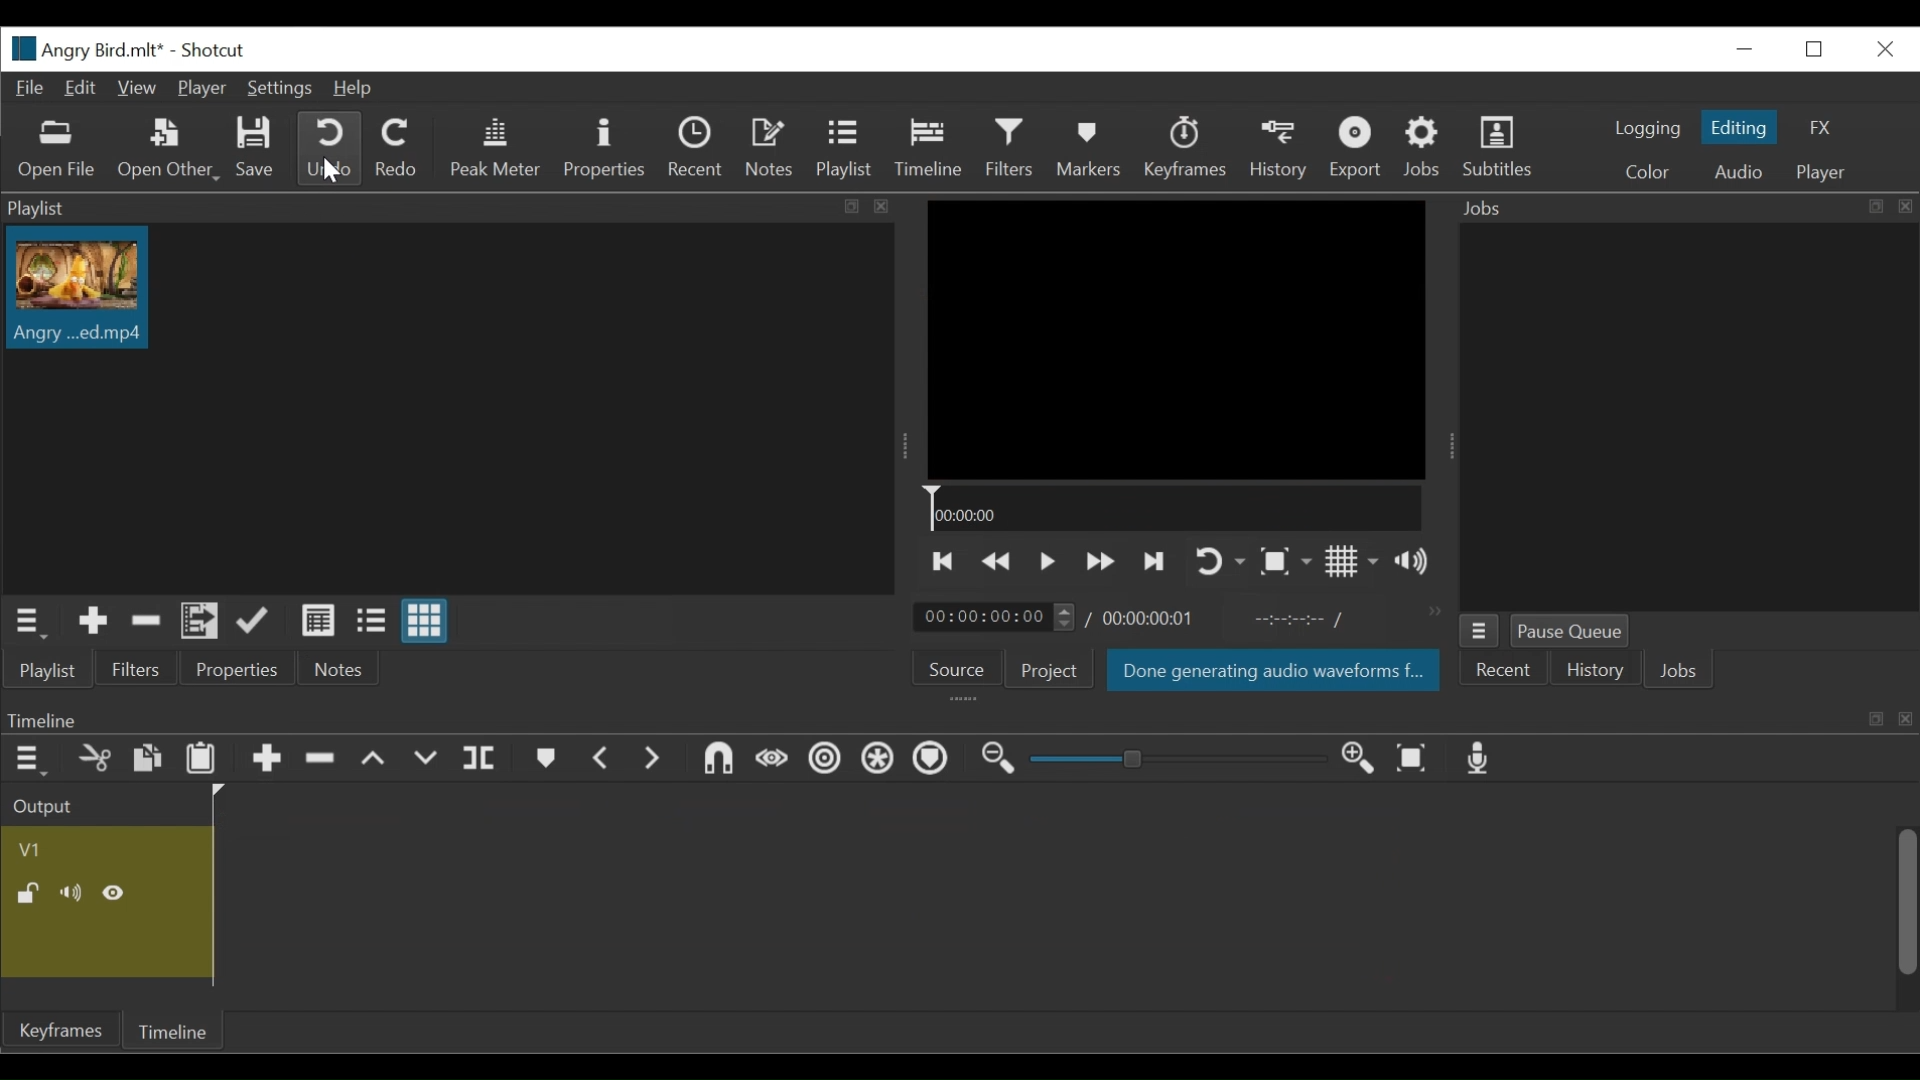 The image size is (1920, 1080). I want to click on Redo, so click(398, 147).